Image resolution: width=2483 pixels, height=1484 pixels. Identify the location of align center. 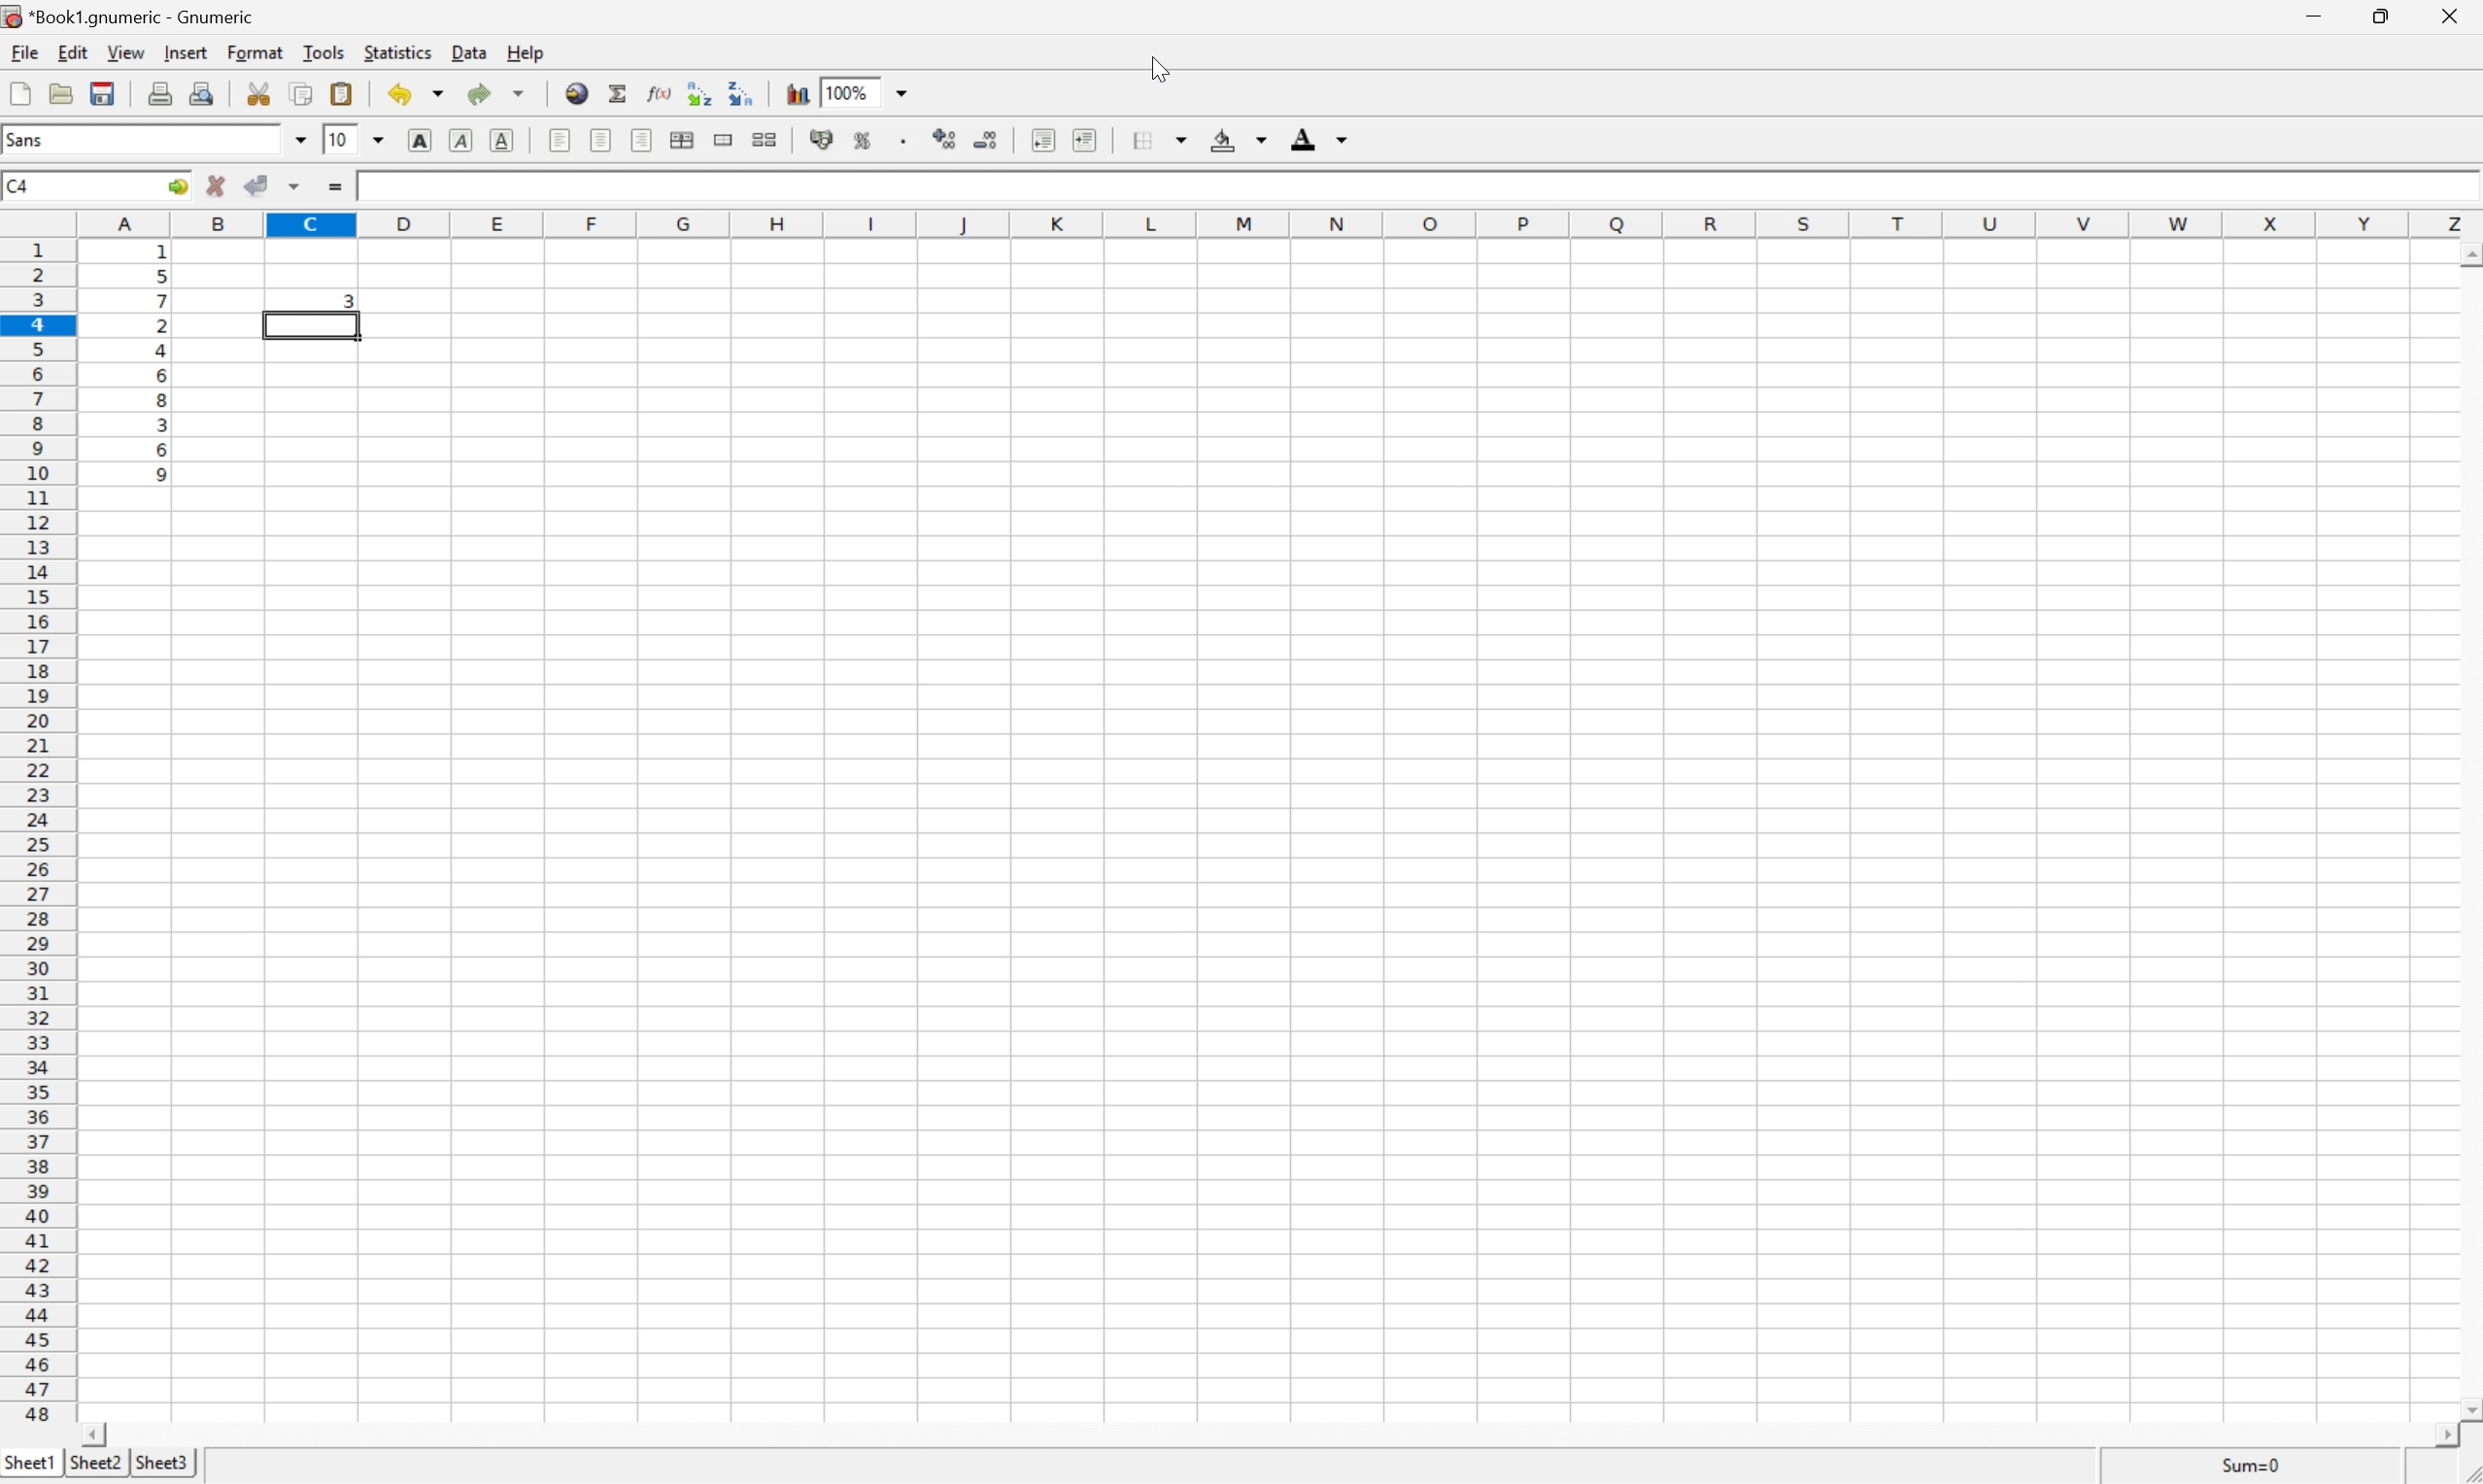
(604, 140).